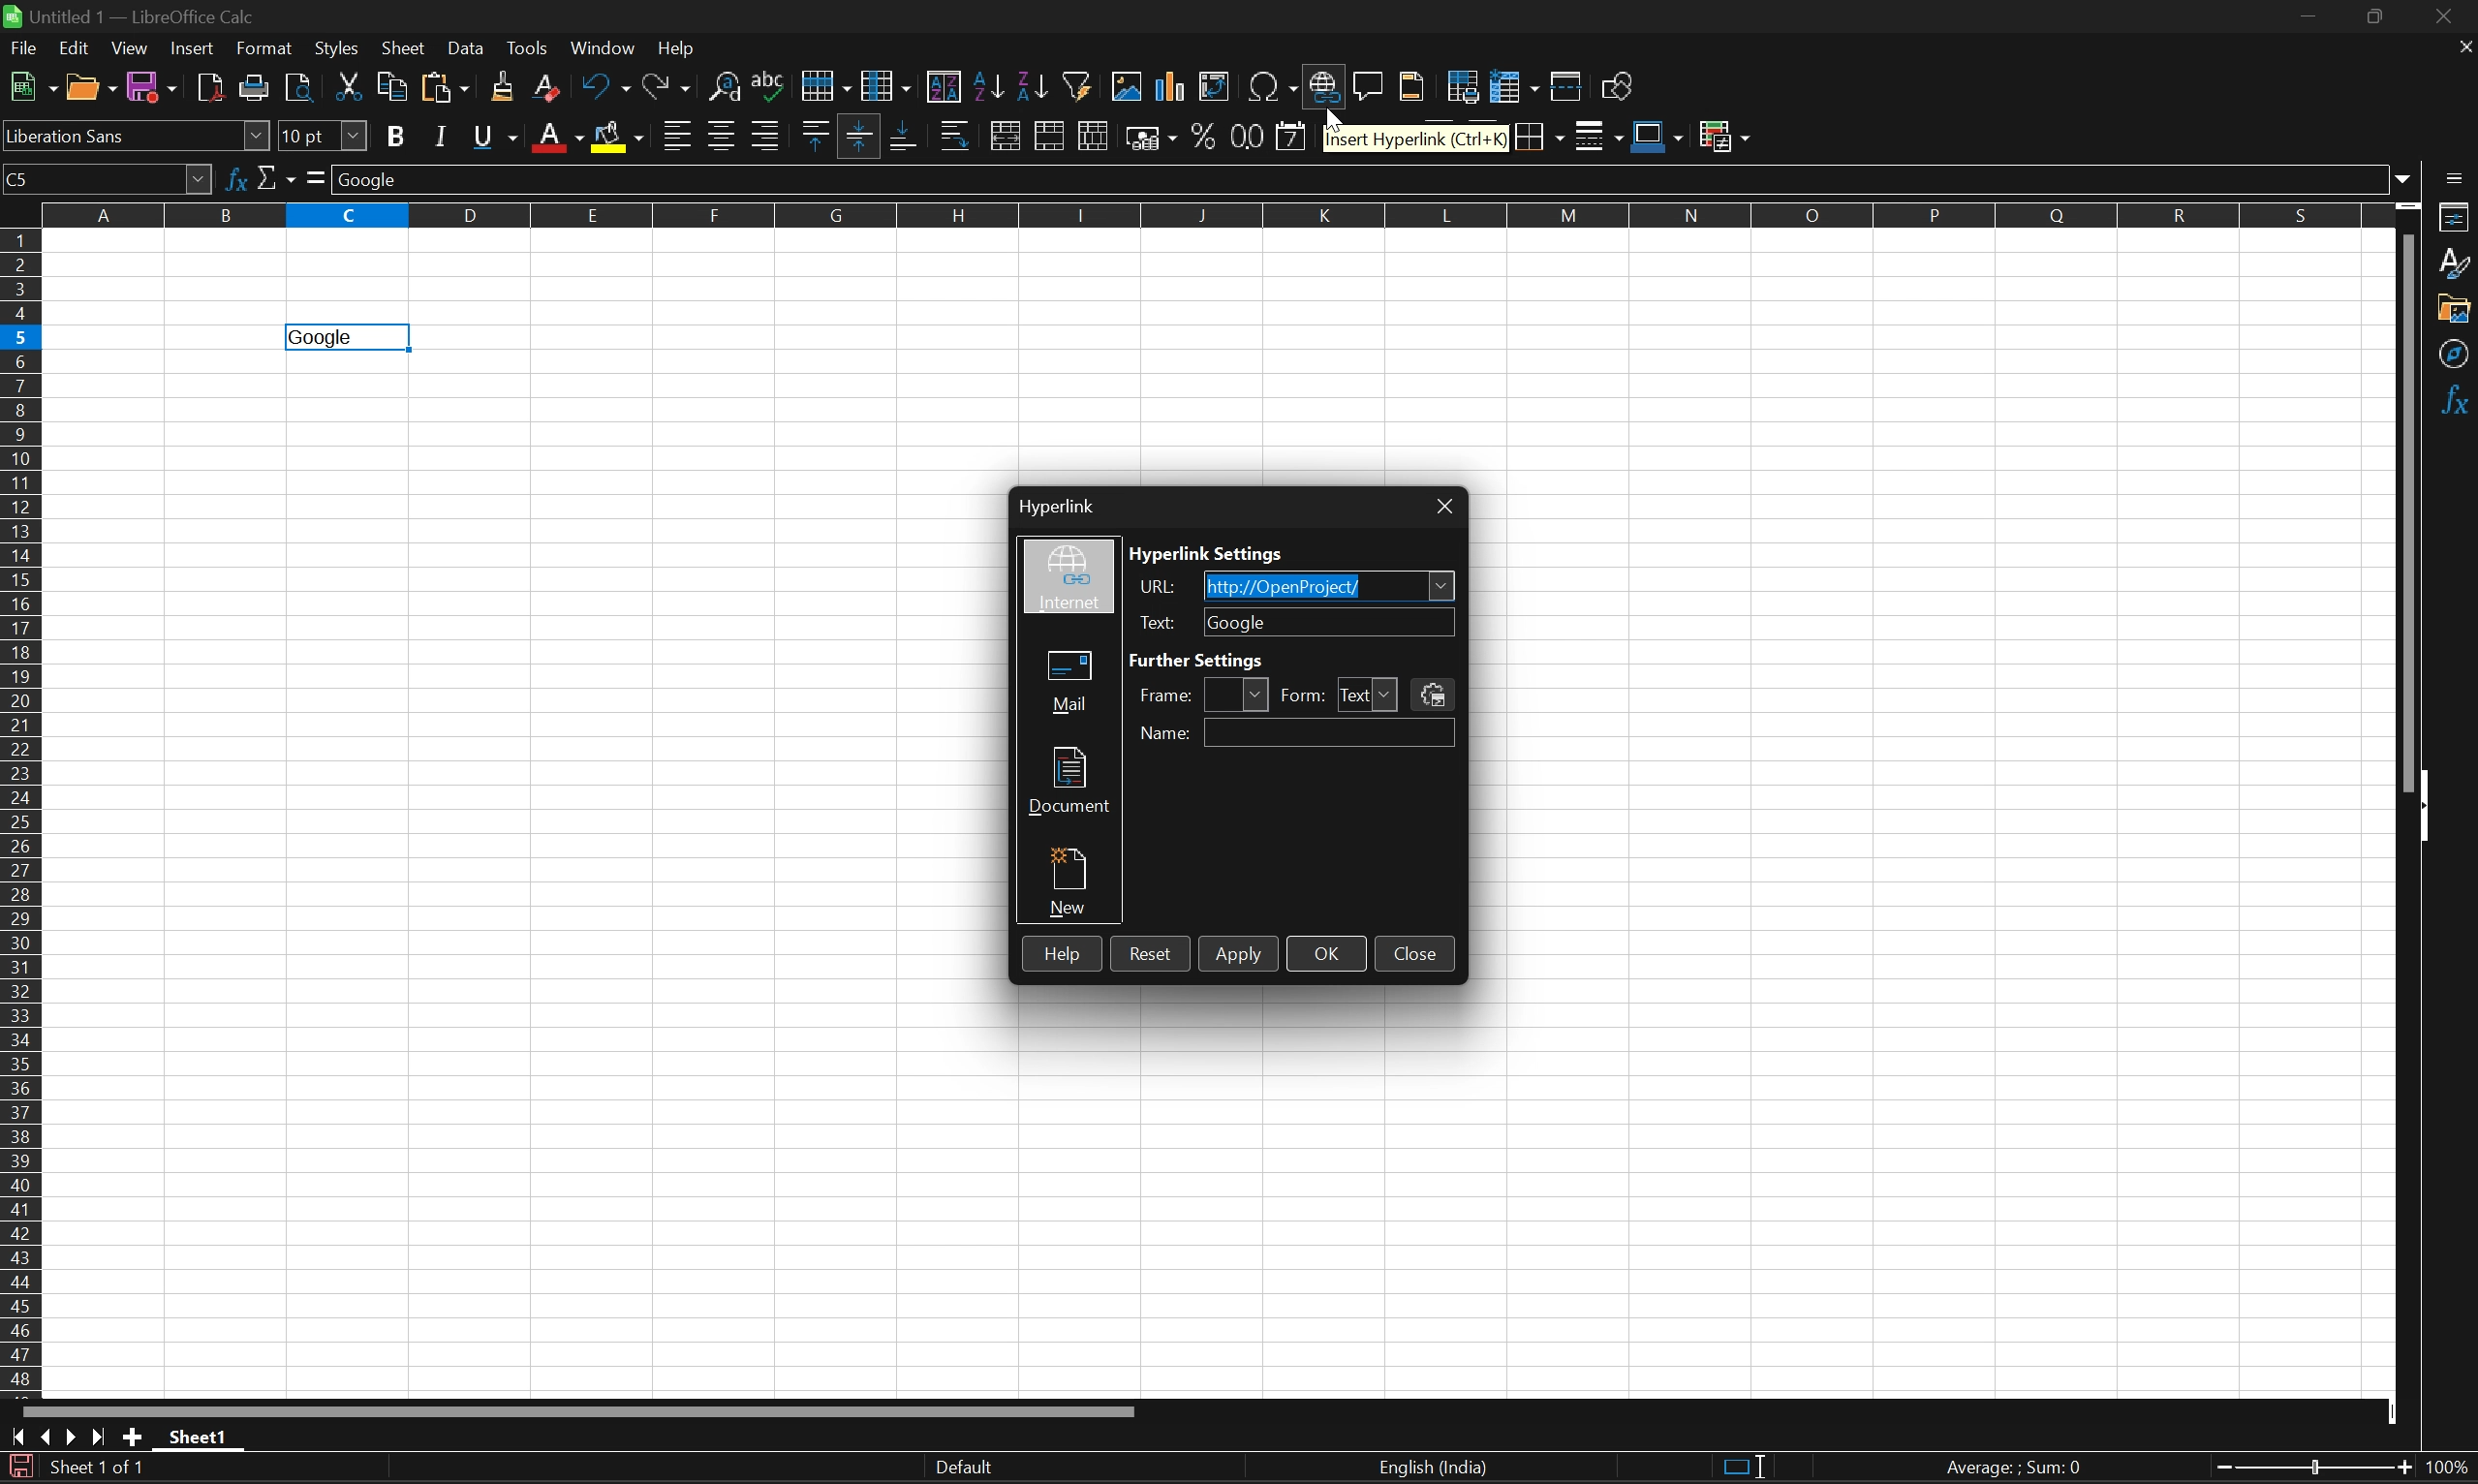 This screenshot has height=1484, width=2478. What do you see at coordinates (1353, 689) in the screenshot?
I see `Text` at bounding box center [1353, 689].